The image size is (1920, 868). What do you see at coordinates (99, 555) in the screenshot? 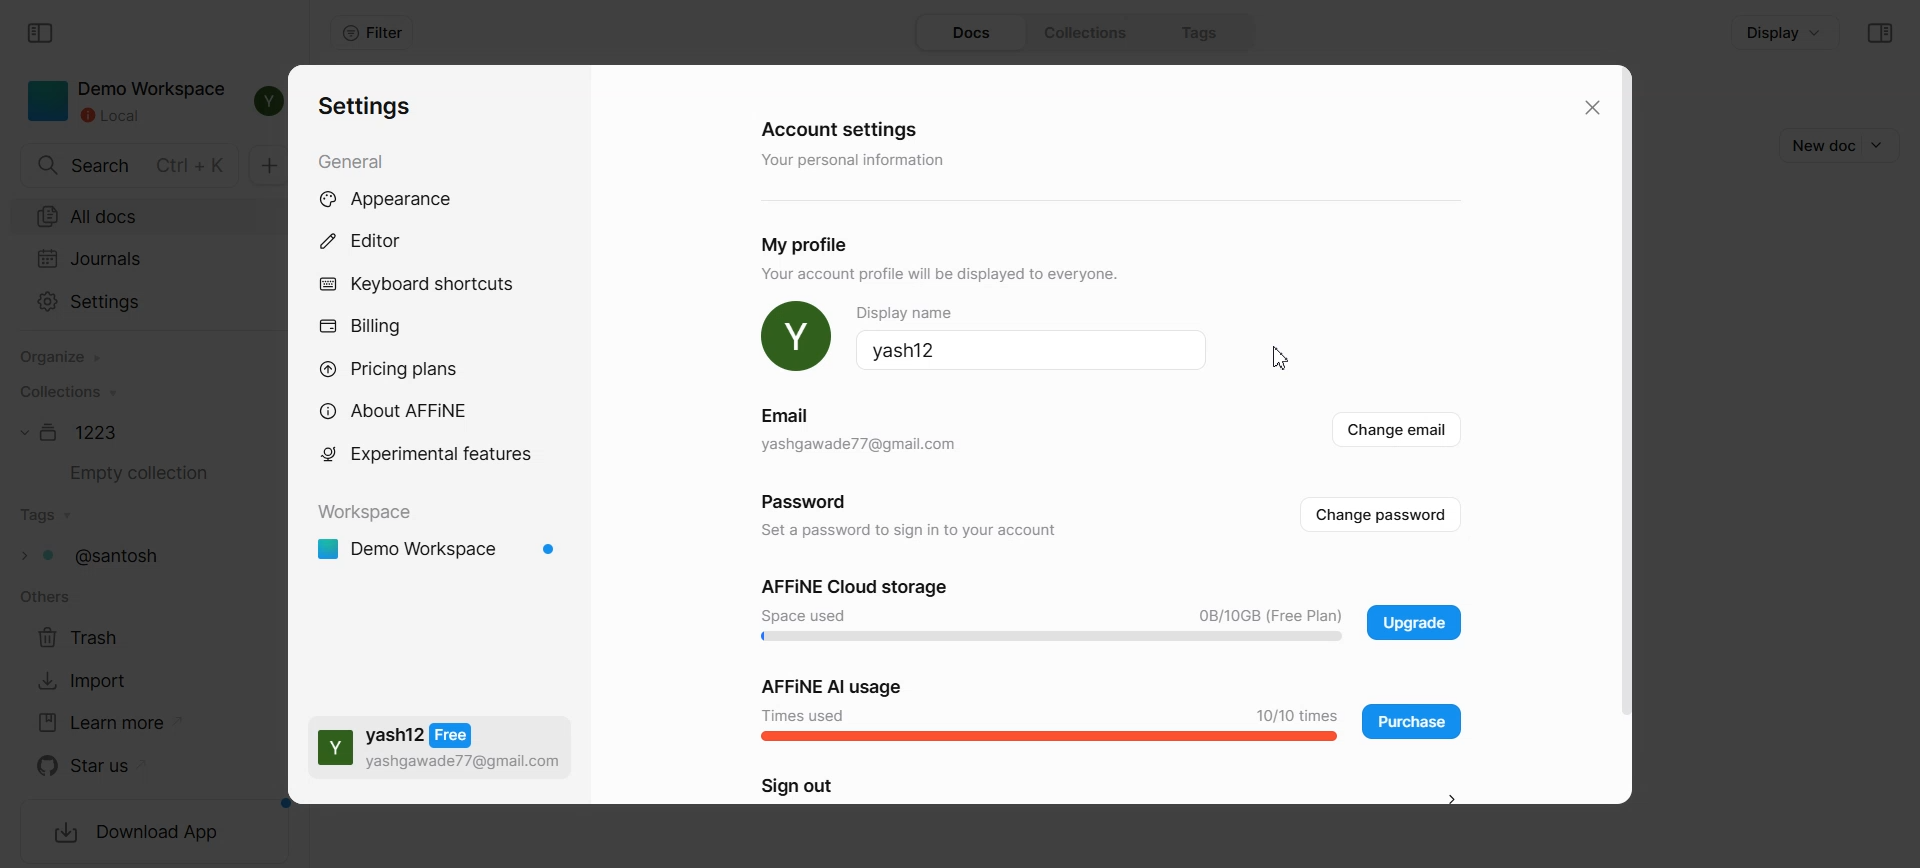
I see `Tags` at bounding box center [99, 555].